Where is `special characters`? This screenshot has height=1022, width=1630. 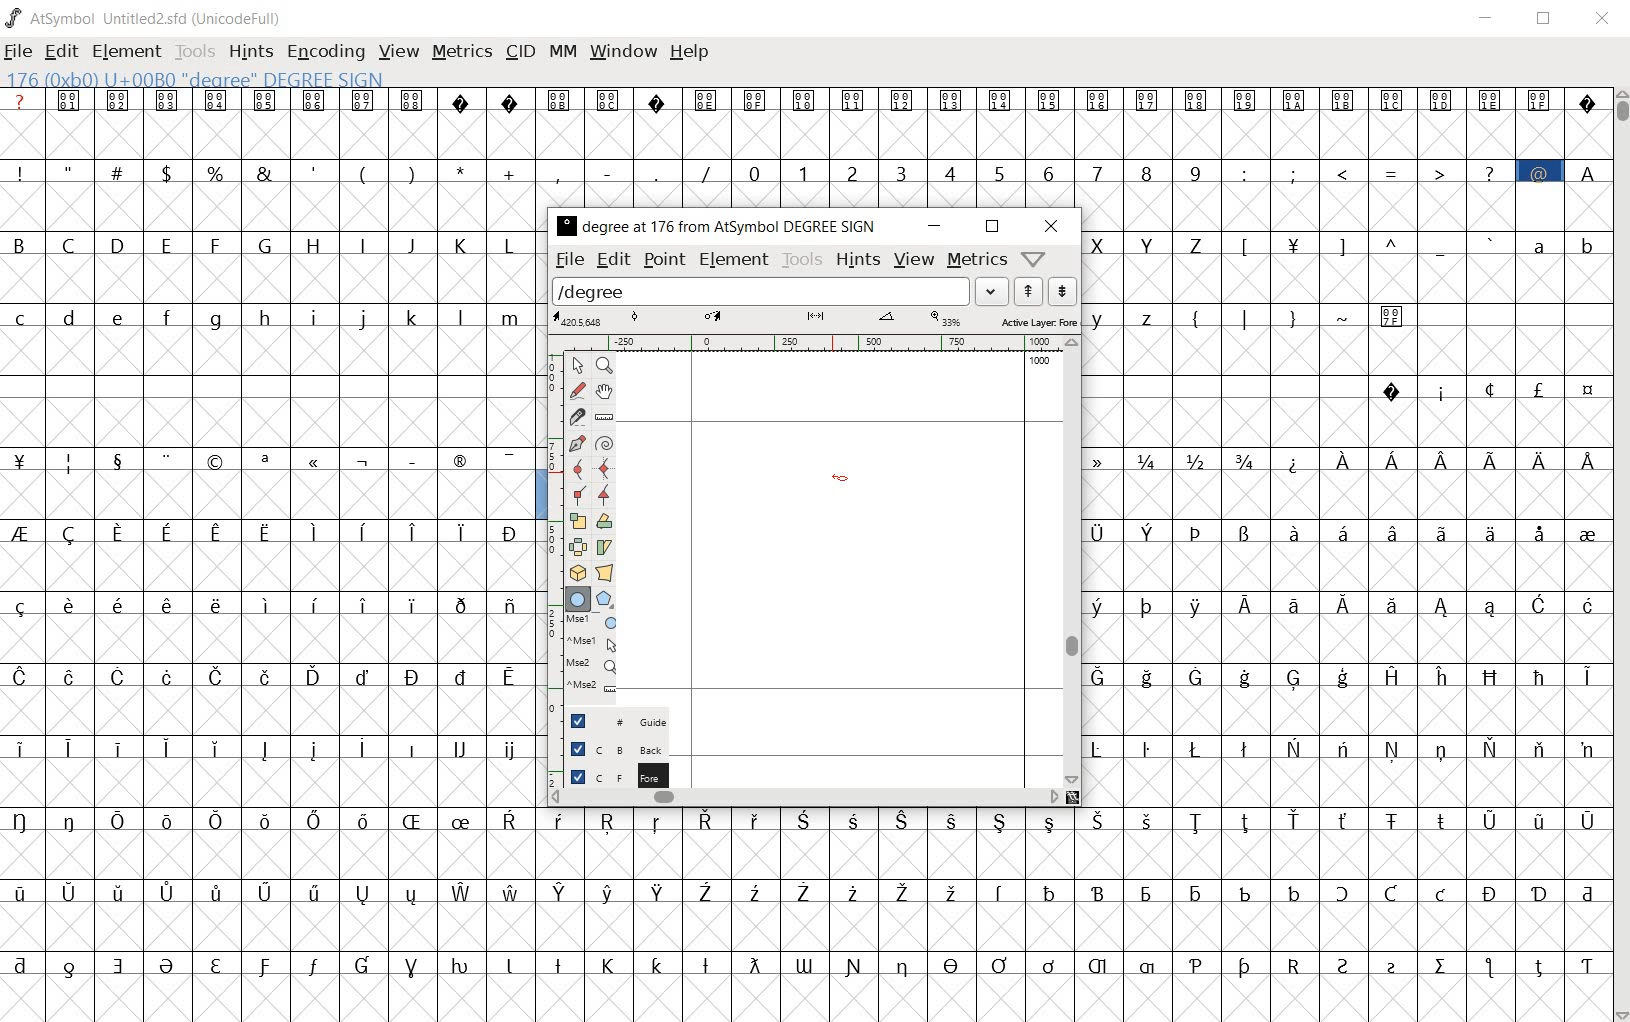 special characters is located at coordinates (361, 170).